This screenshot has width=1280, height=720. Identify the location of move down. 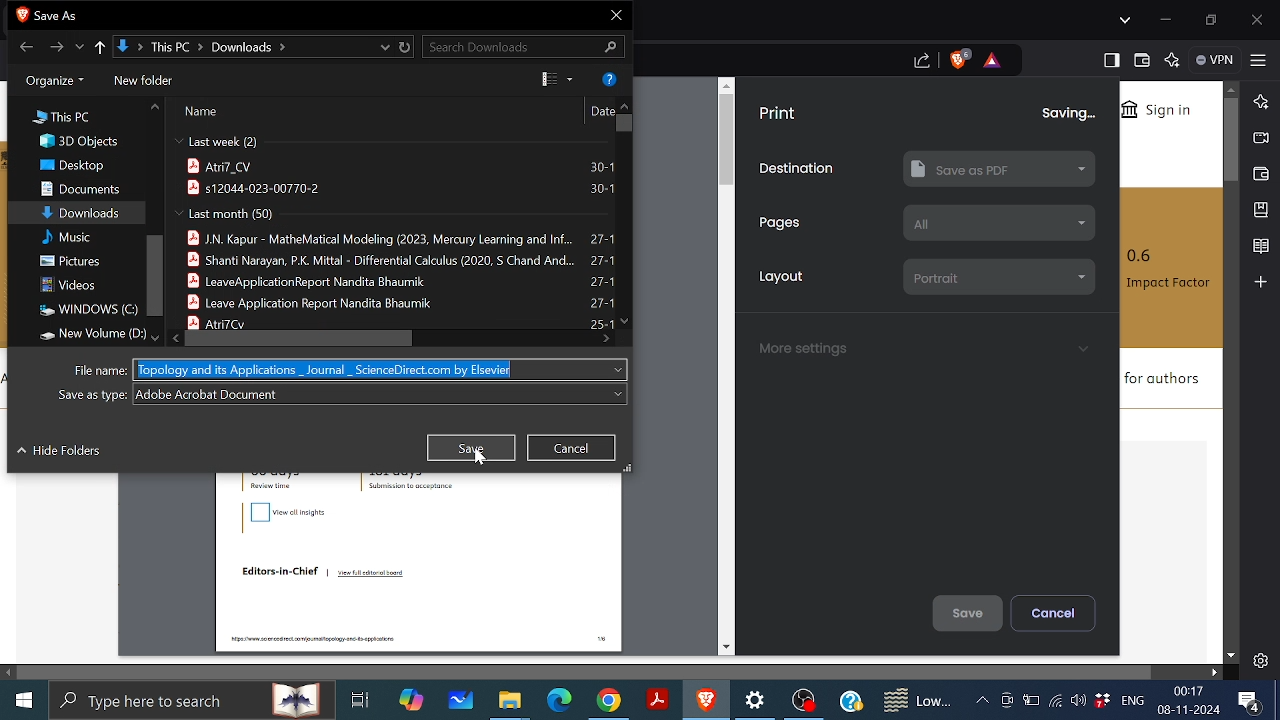
(726, 647).